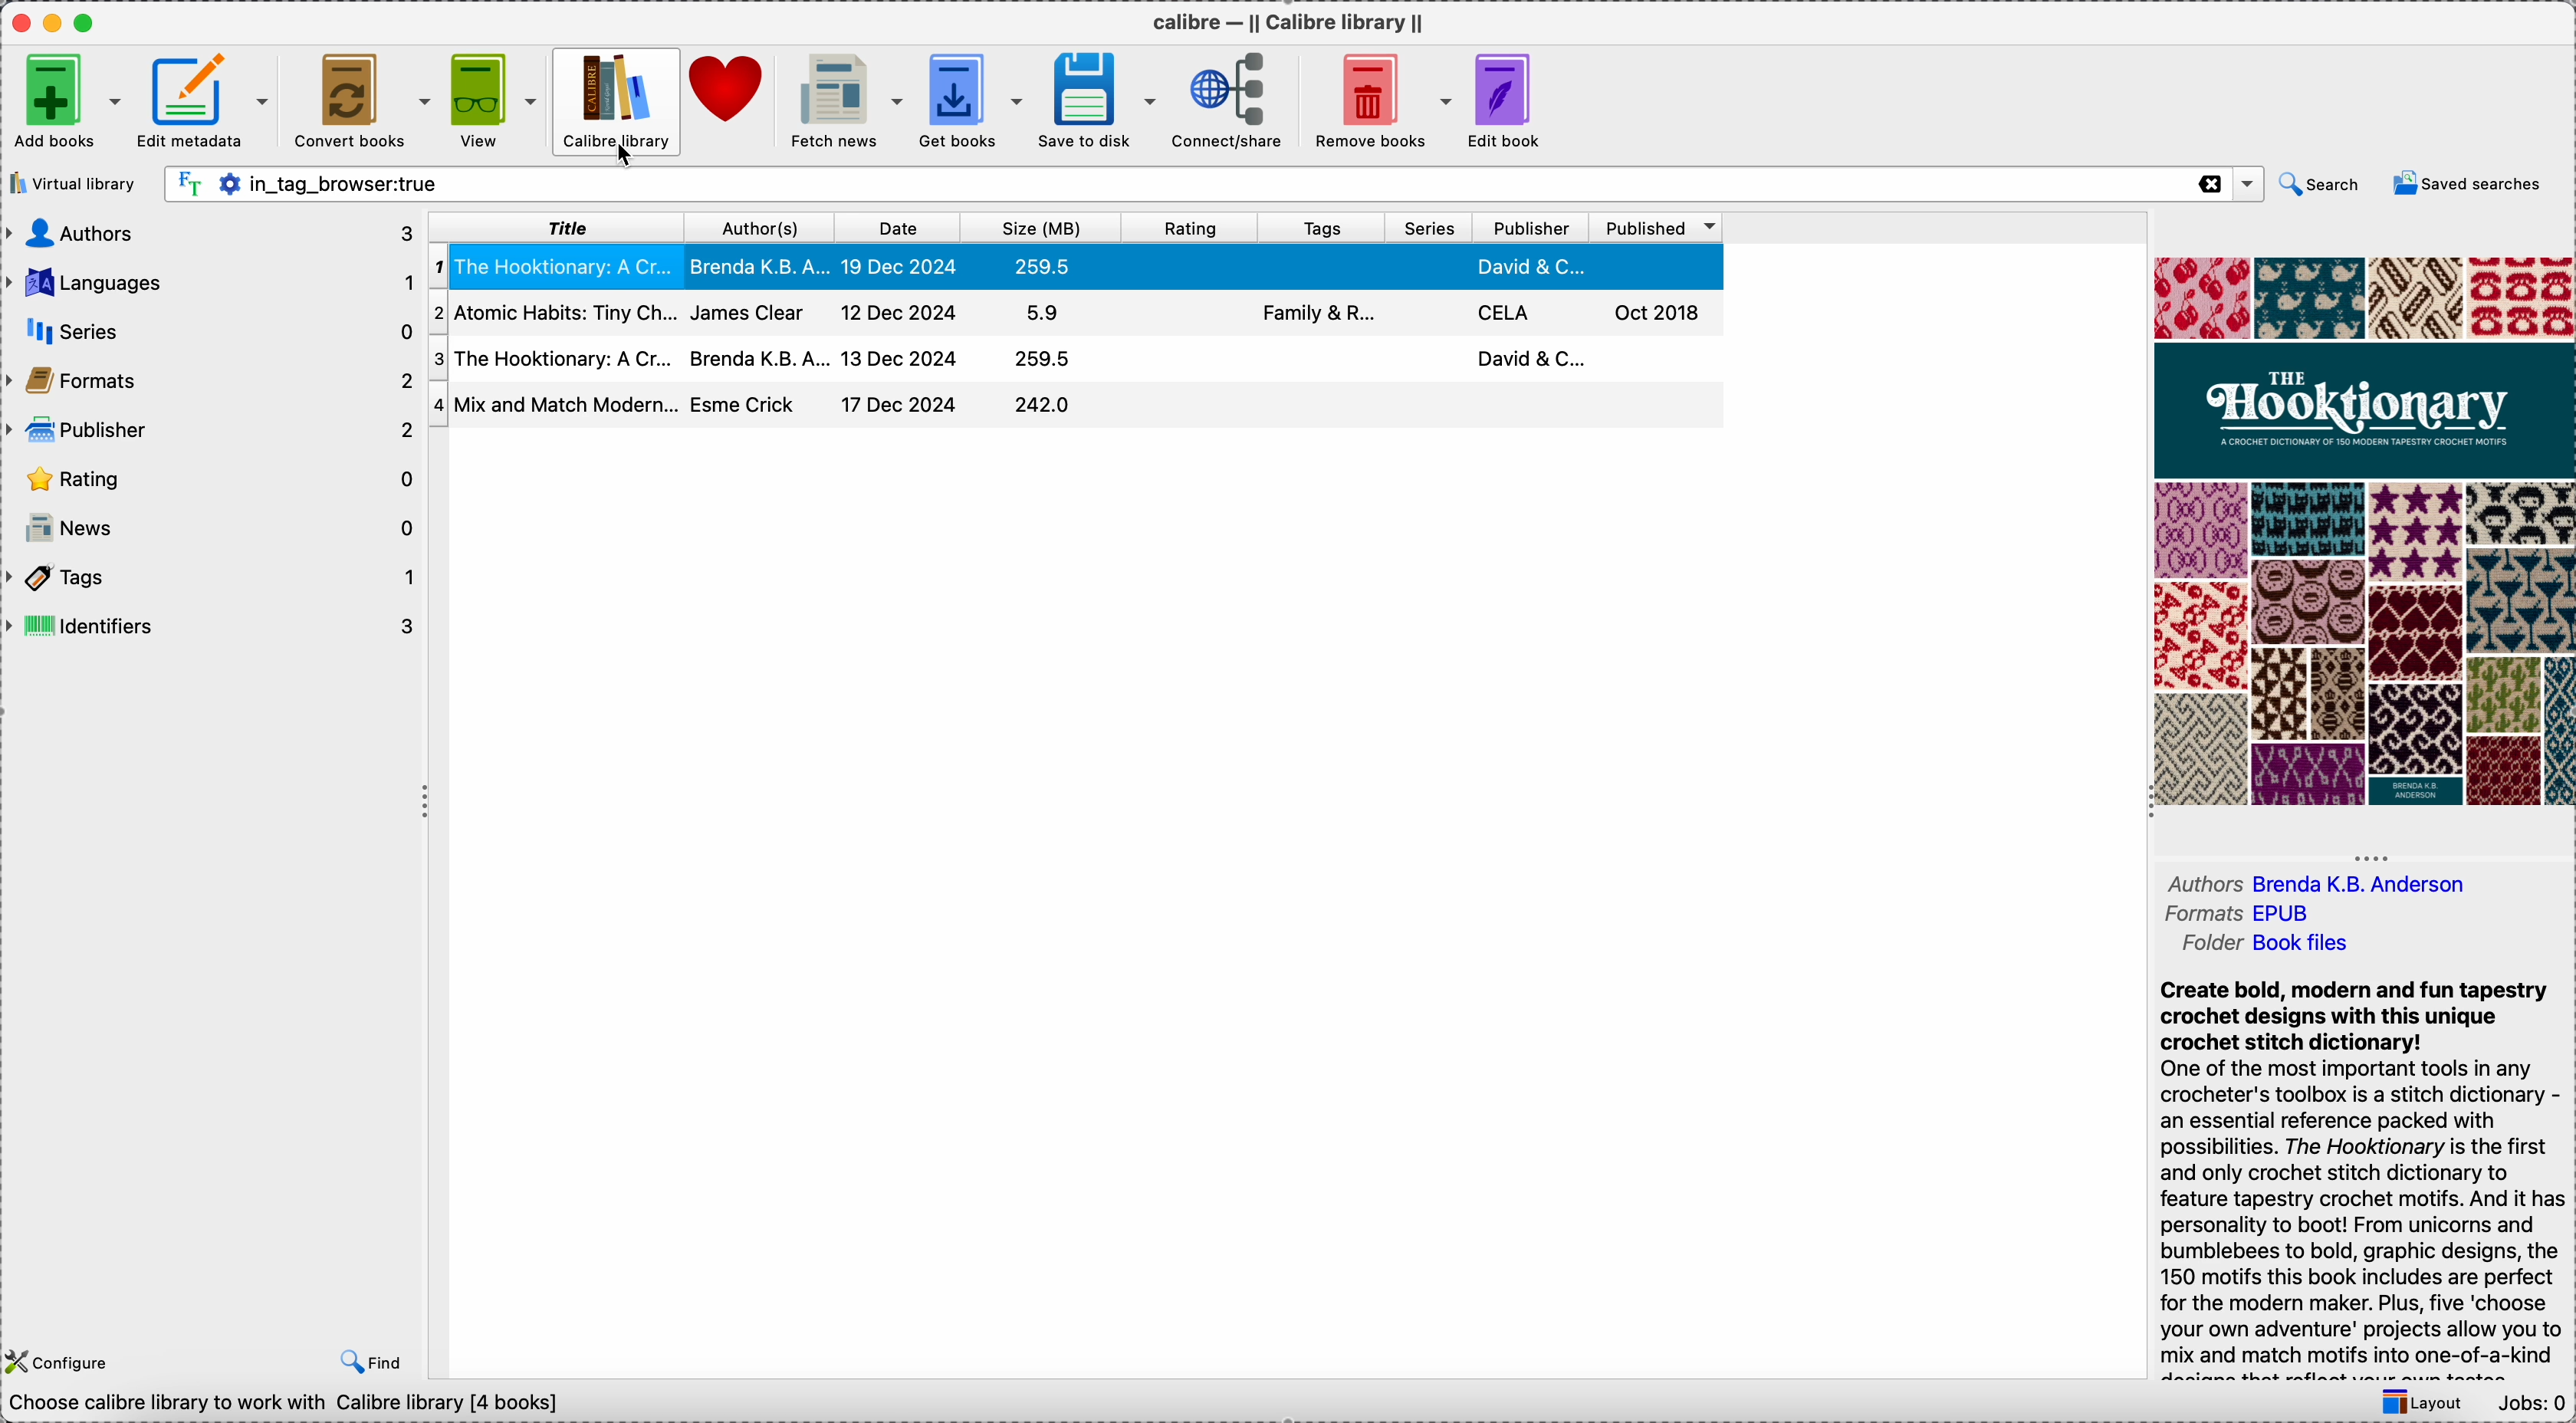 Image resolution: width=2576 pixels, height=1423 pixels. Describe the element at coordinates (2429, 1402) in the screenshot. I see `layout` at that location.